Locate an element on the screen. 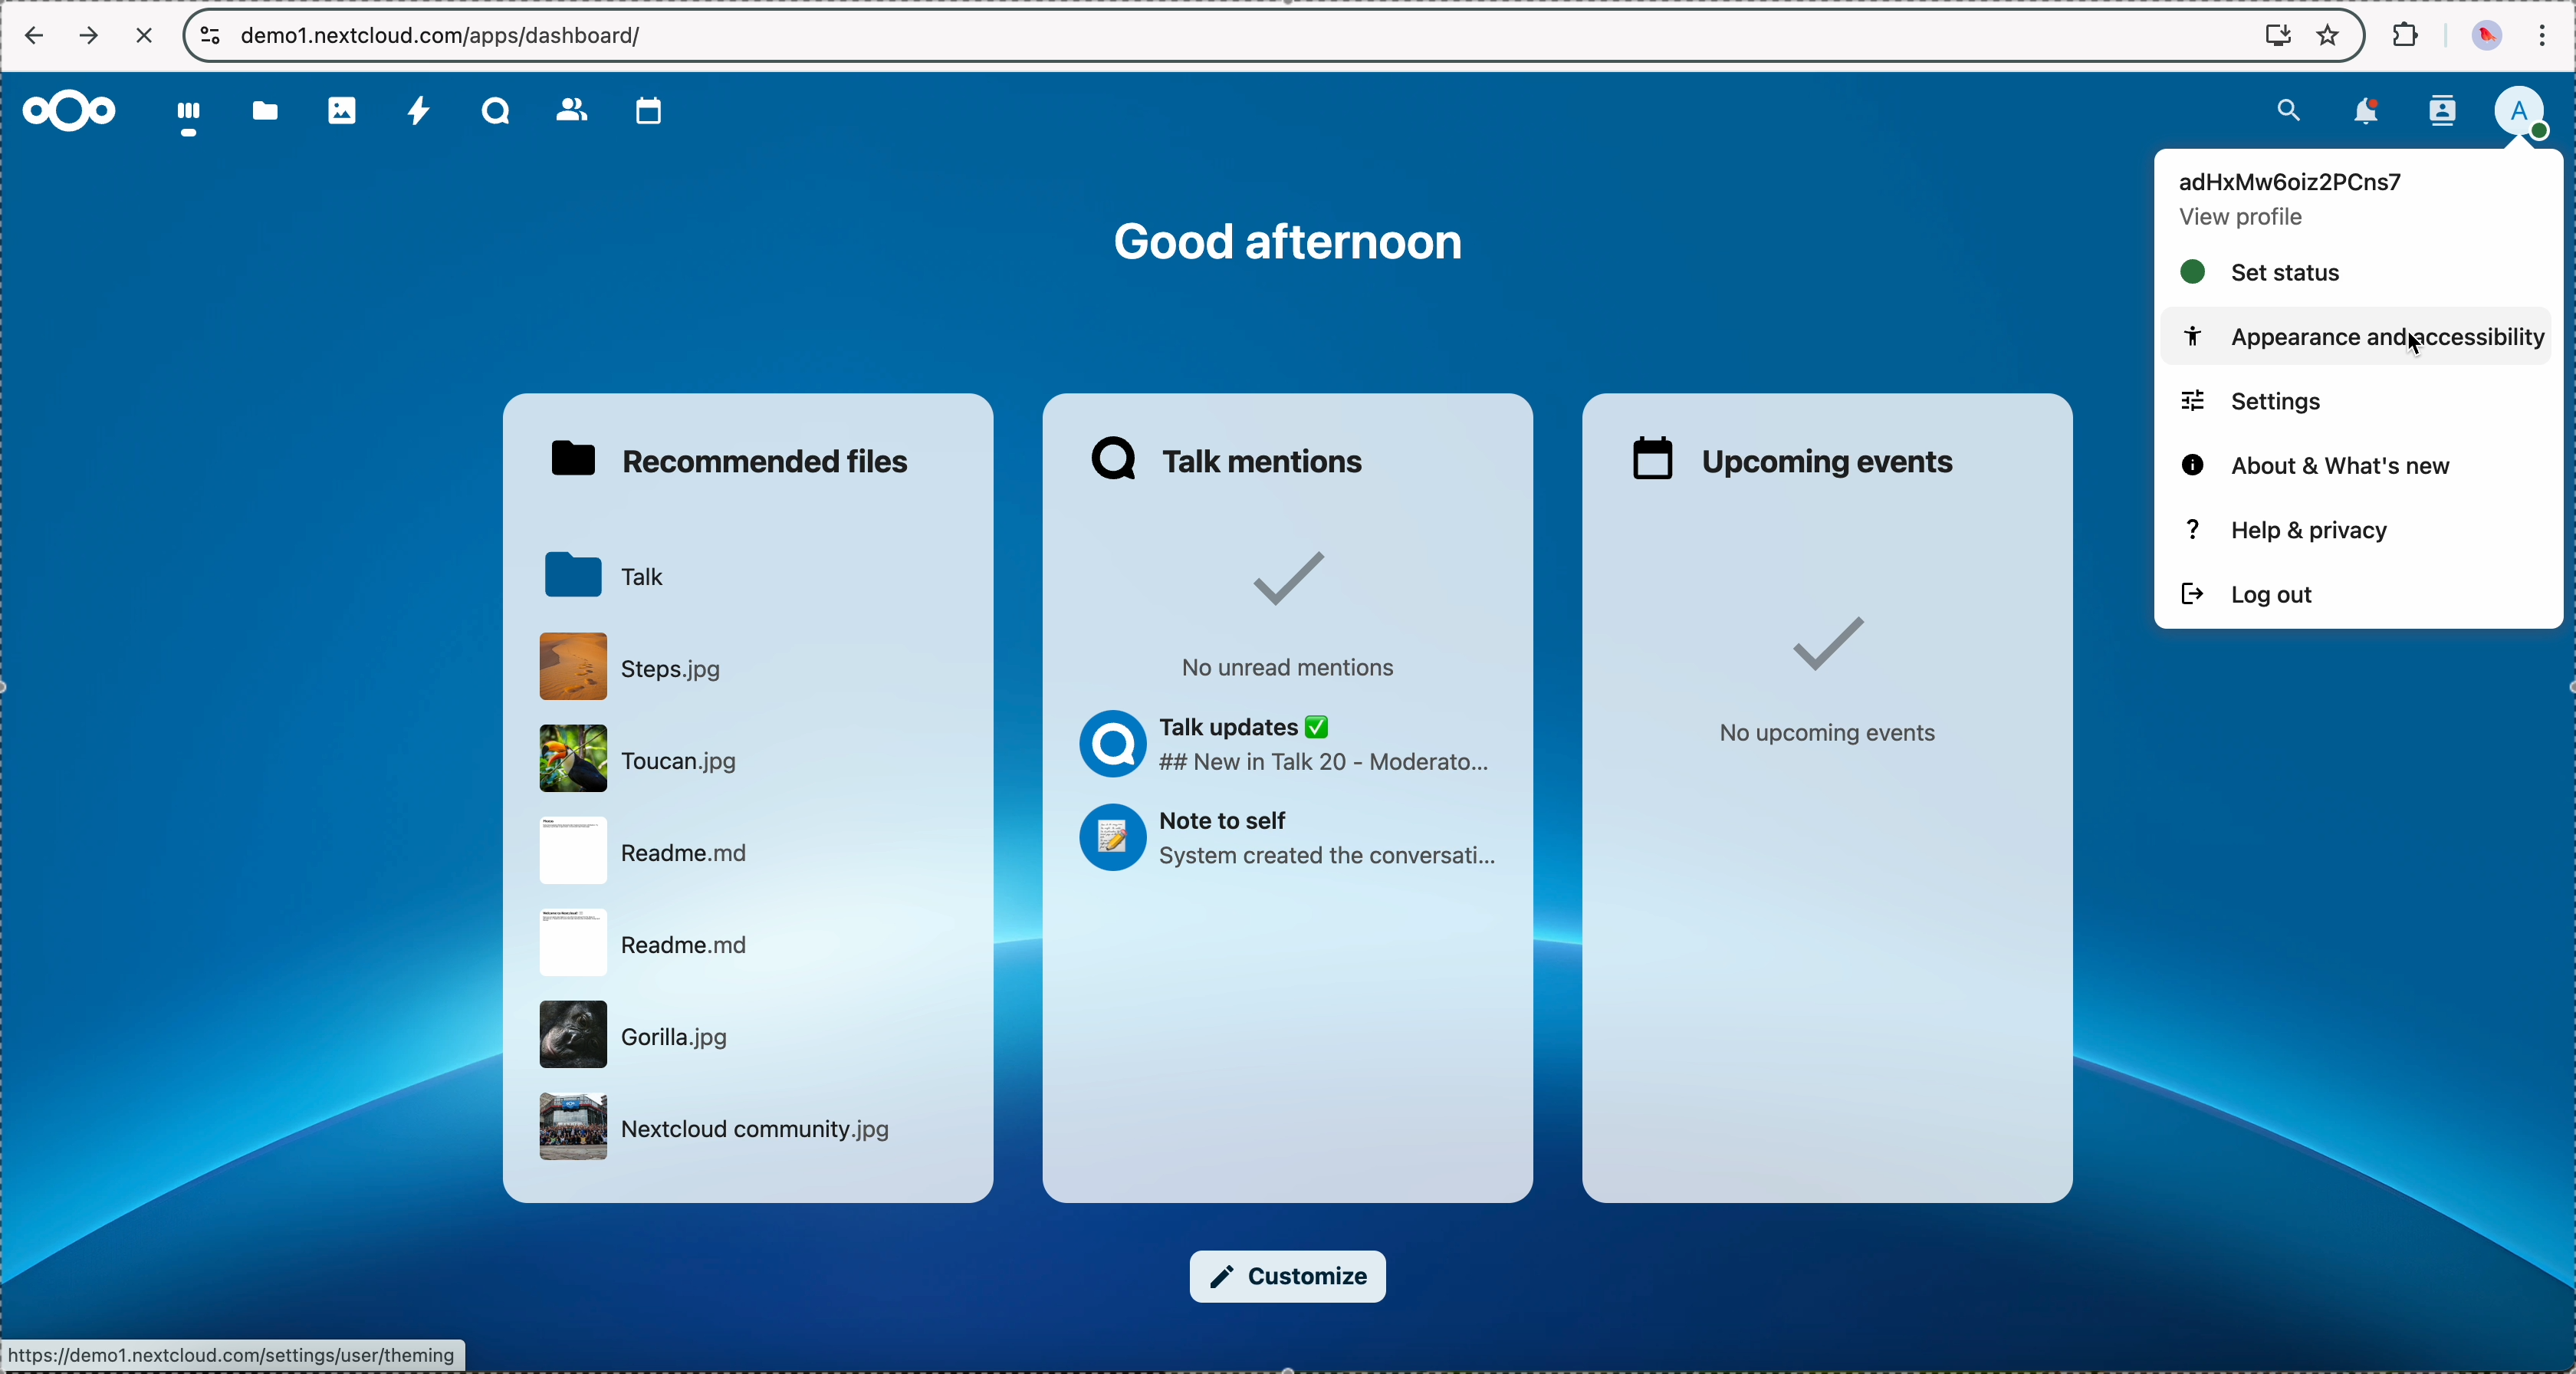 The height and width of the screenshot is (1374, 2576). screen is located at coordinates (2268, 35).